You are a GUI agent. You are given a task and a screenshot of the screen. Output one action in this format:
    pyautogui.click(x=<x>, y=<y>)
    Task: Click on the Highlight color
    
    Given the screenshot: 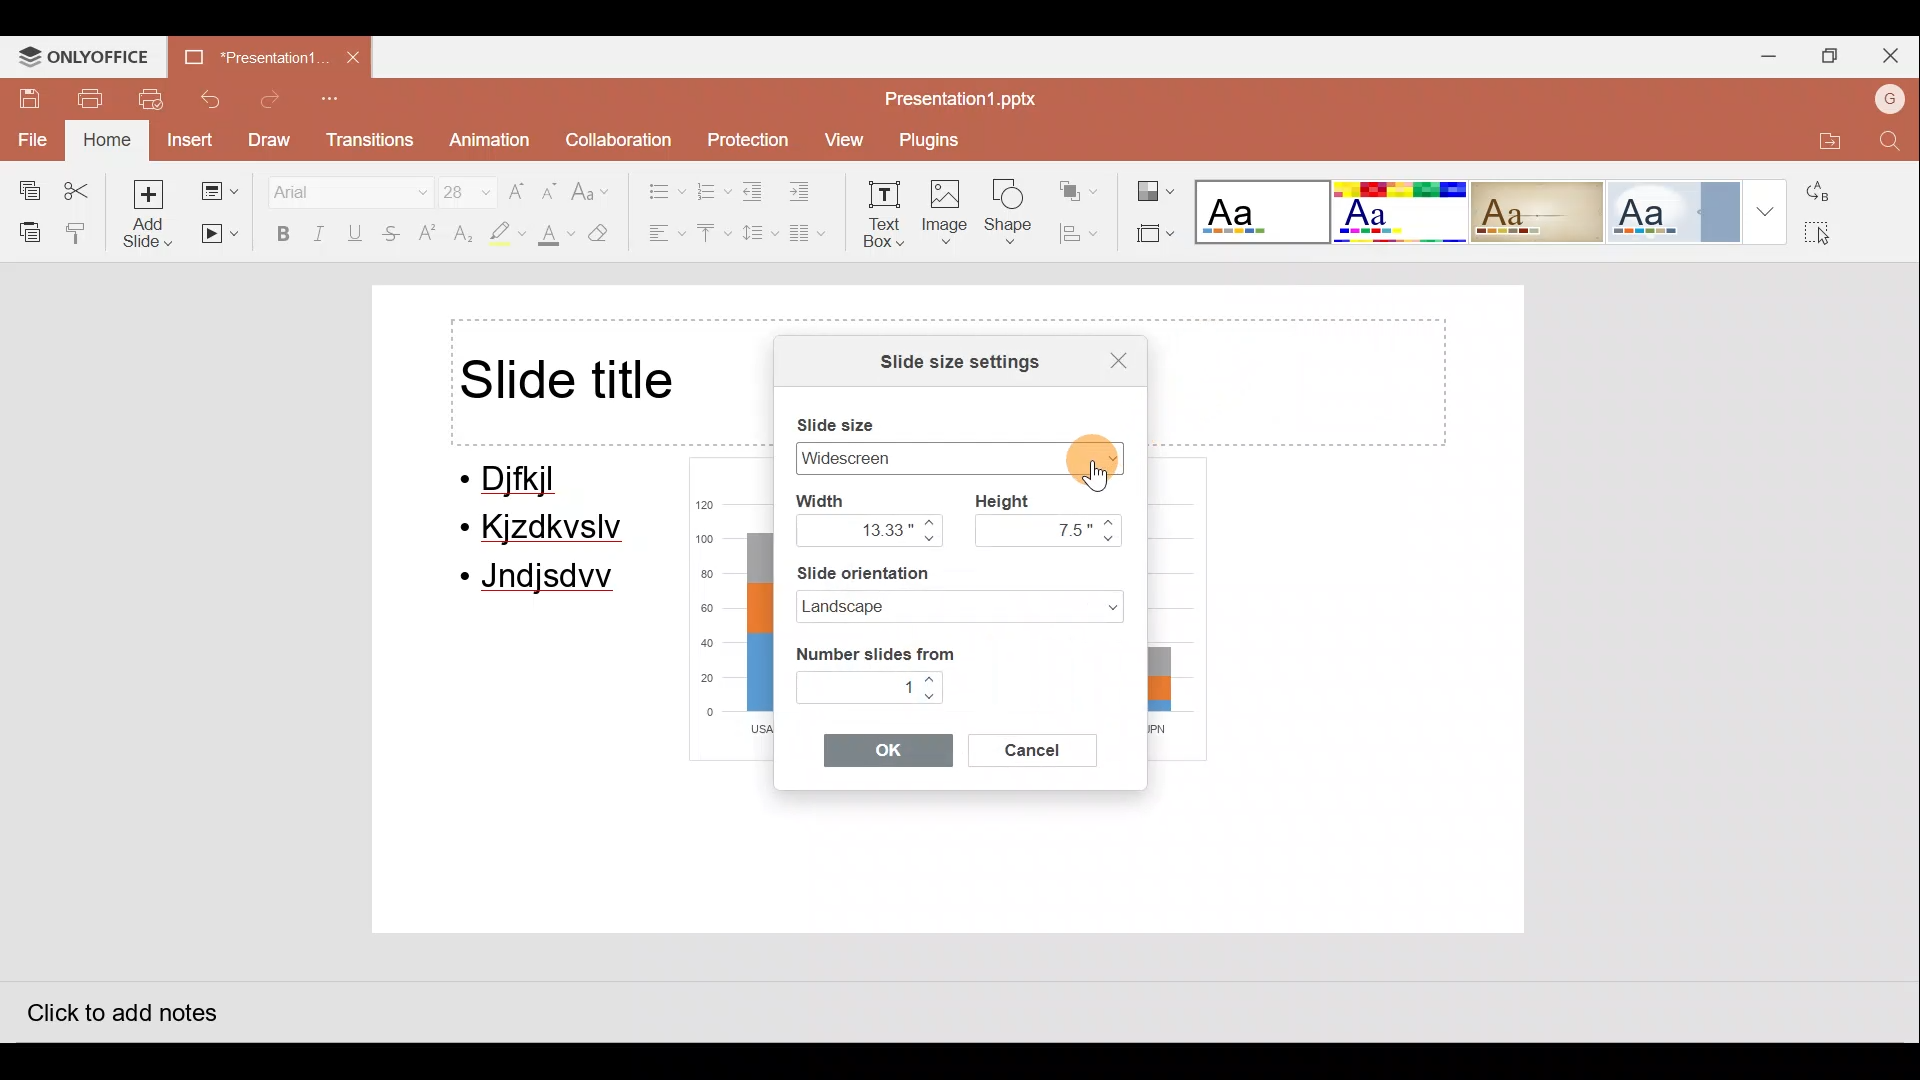 What is the action you would take?
    pyautogui.click(x=502, y=235)
    